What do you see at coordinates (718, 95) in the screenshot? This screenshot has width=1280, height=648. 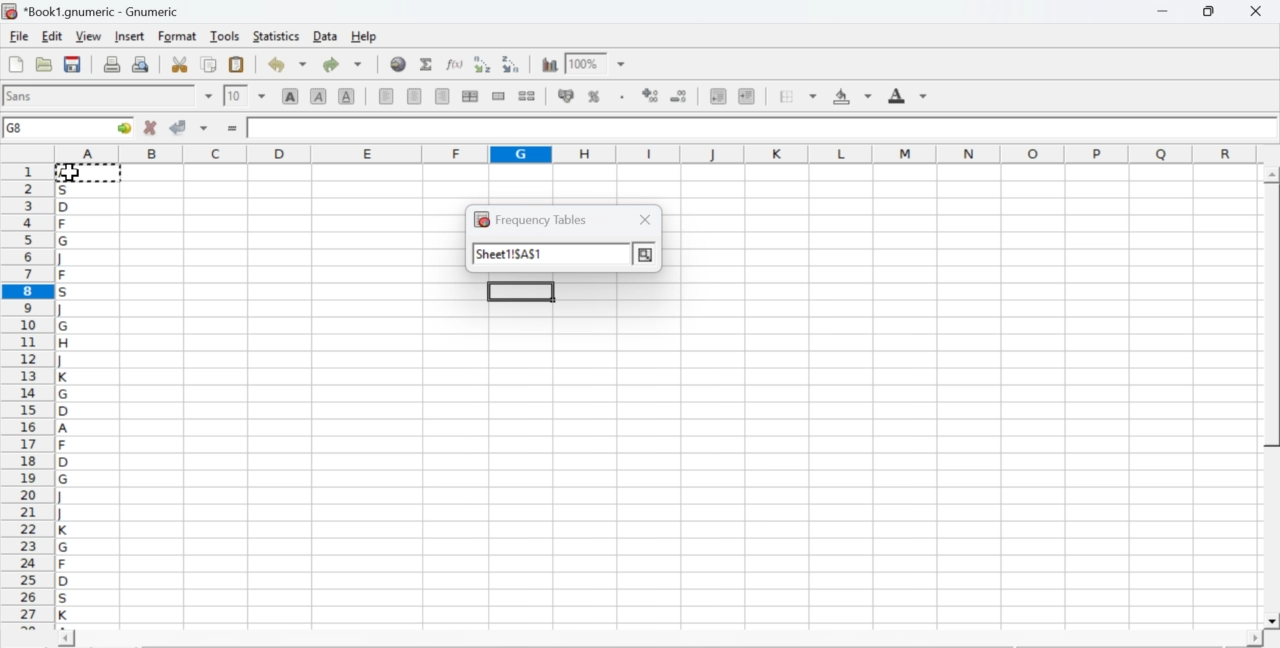 I see `decrease indent` at bounding box center [718, 95].